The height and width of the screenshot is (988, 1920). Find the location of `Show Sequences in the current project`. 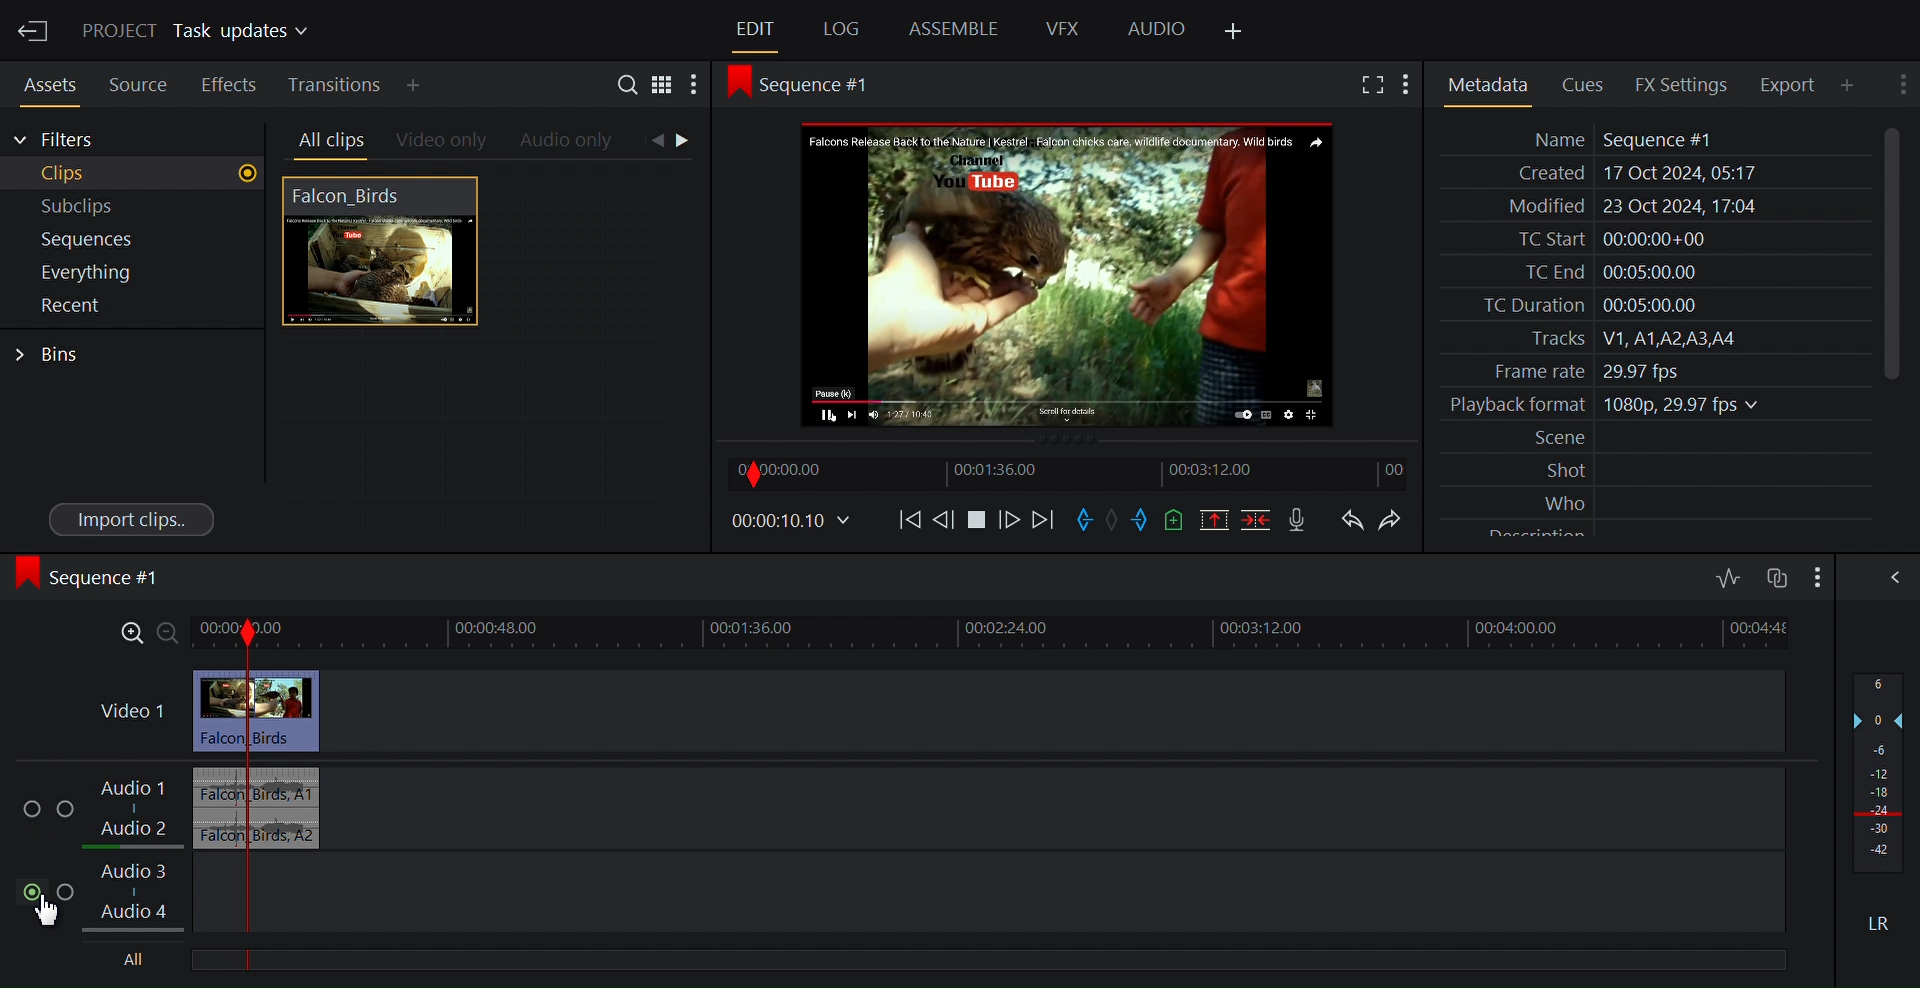

Show Sequences in the current project is located at coordinates (133, 240).